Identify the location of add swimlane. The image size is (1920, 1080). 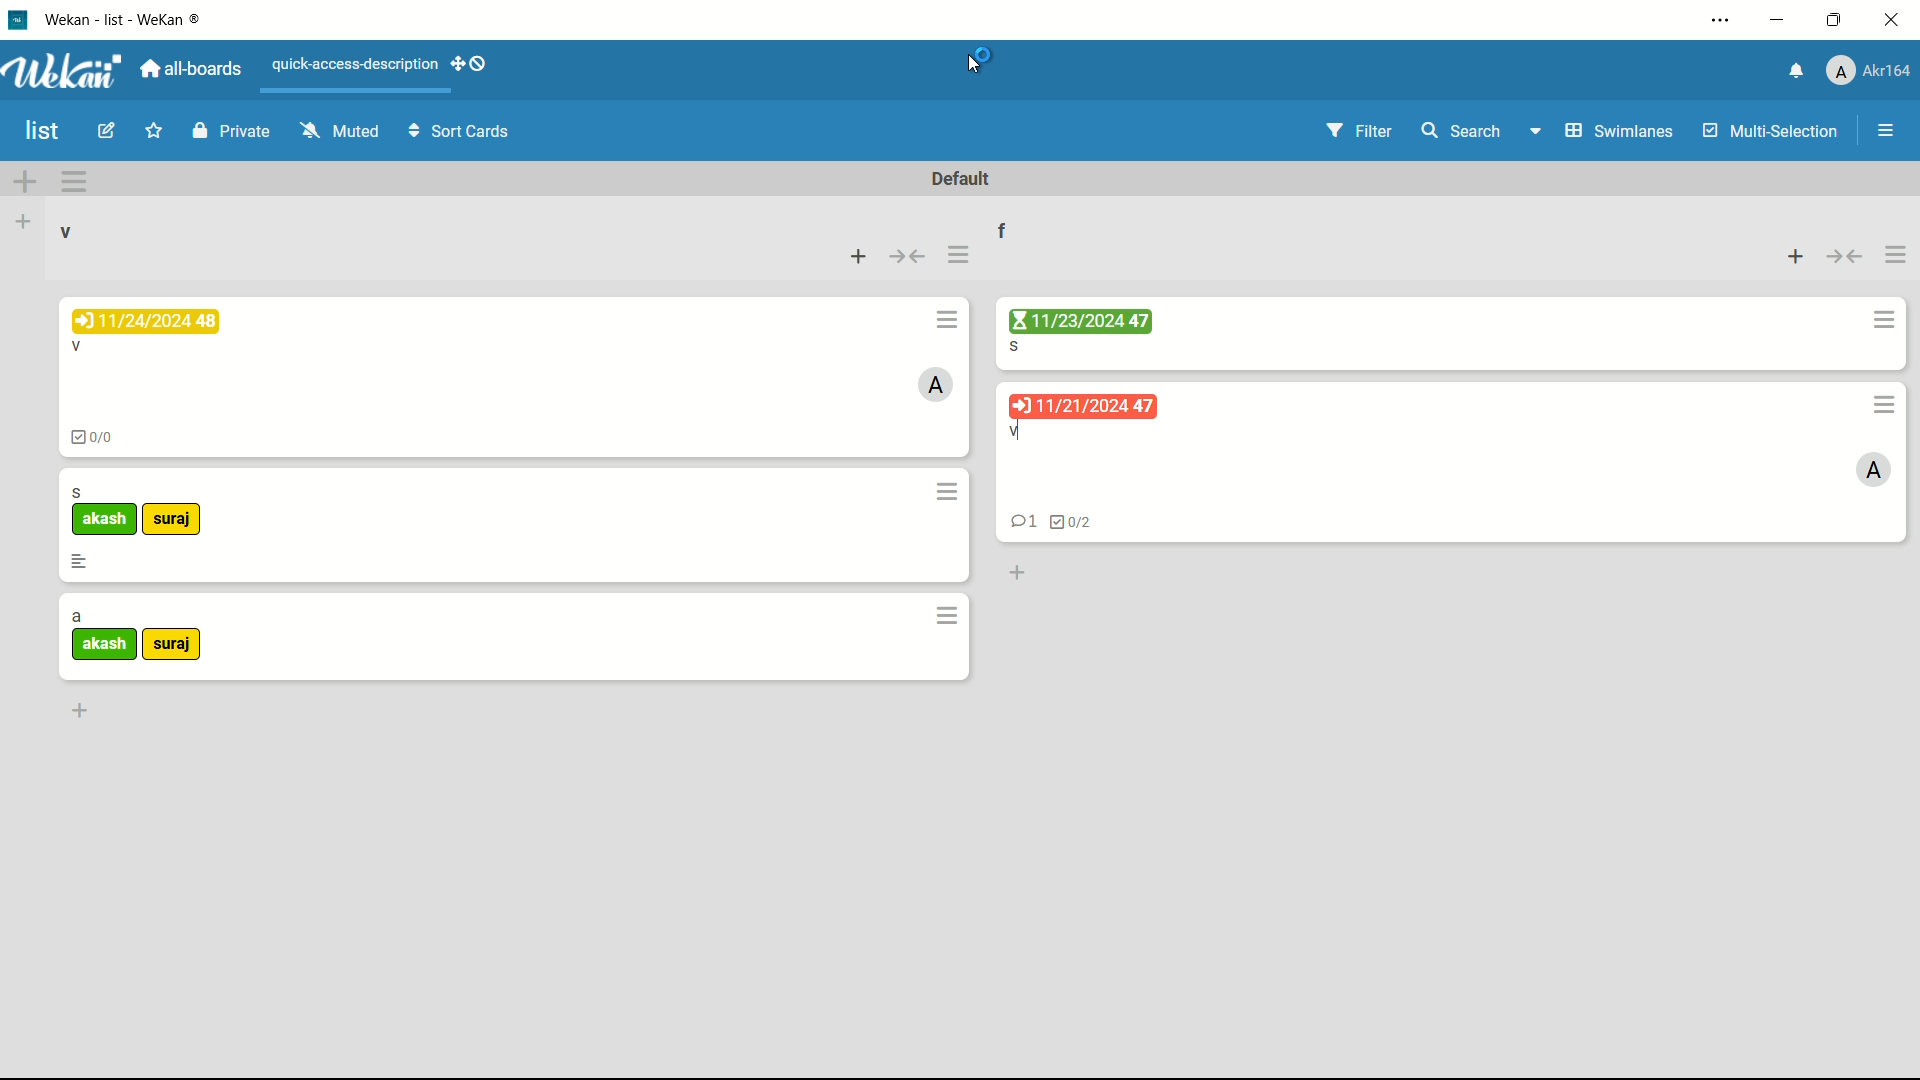
(25, 183).